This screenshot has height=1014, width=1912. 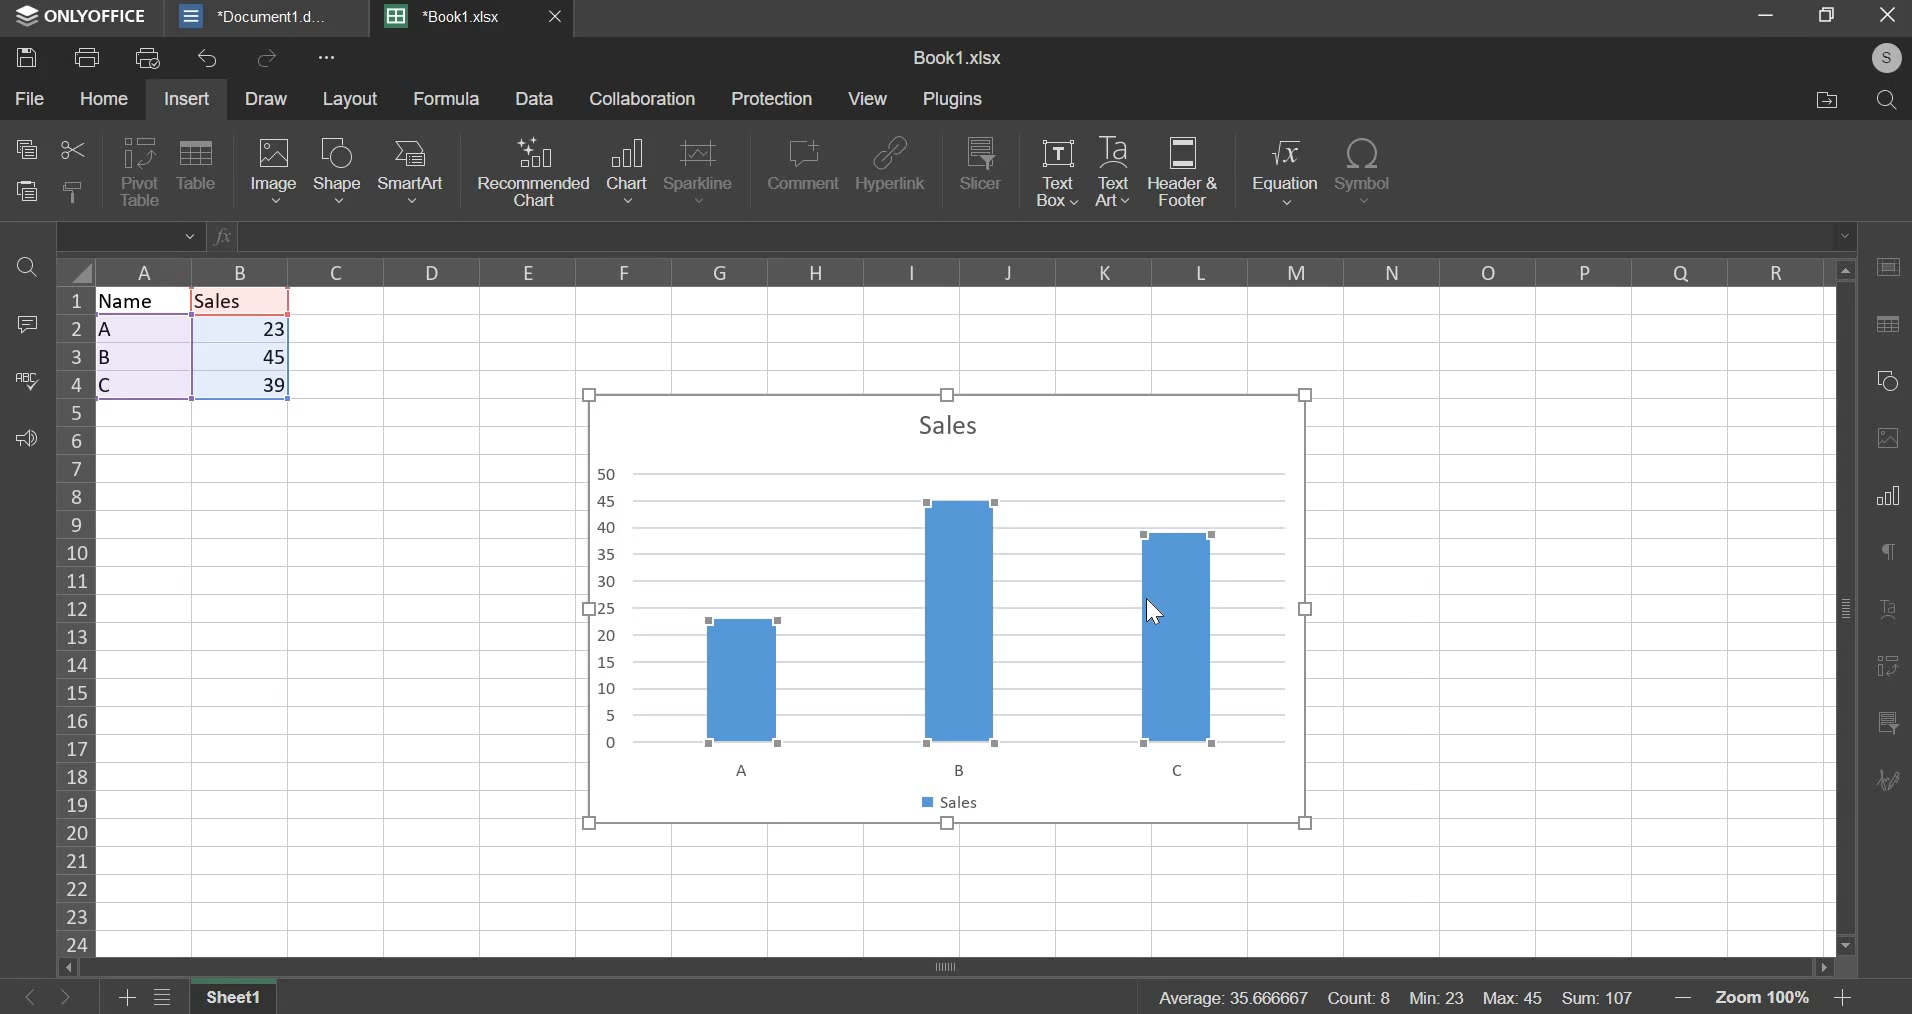 I want to click on rows, so click(x=77, y=619).